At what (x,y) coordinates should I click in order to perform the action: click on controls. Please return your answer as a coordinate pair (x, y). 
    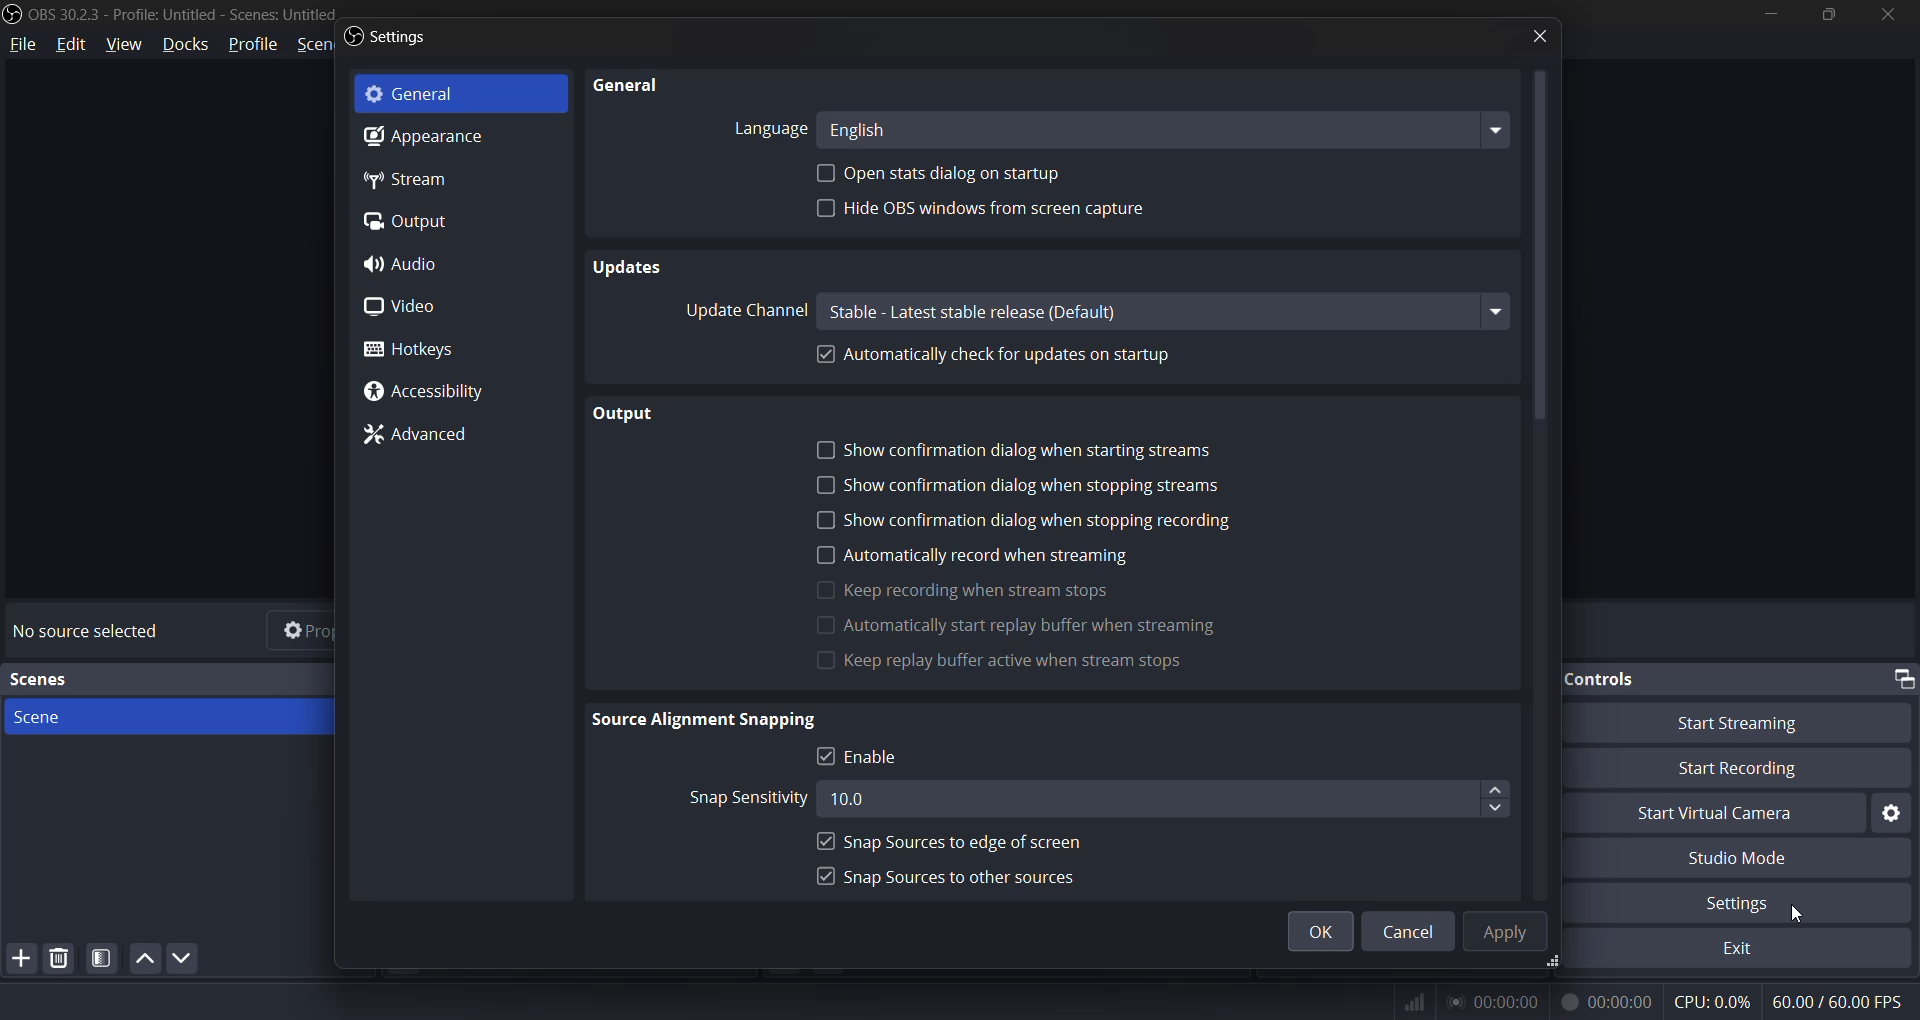
    Looking at the image, I should click on (1722, 679).